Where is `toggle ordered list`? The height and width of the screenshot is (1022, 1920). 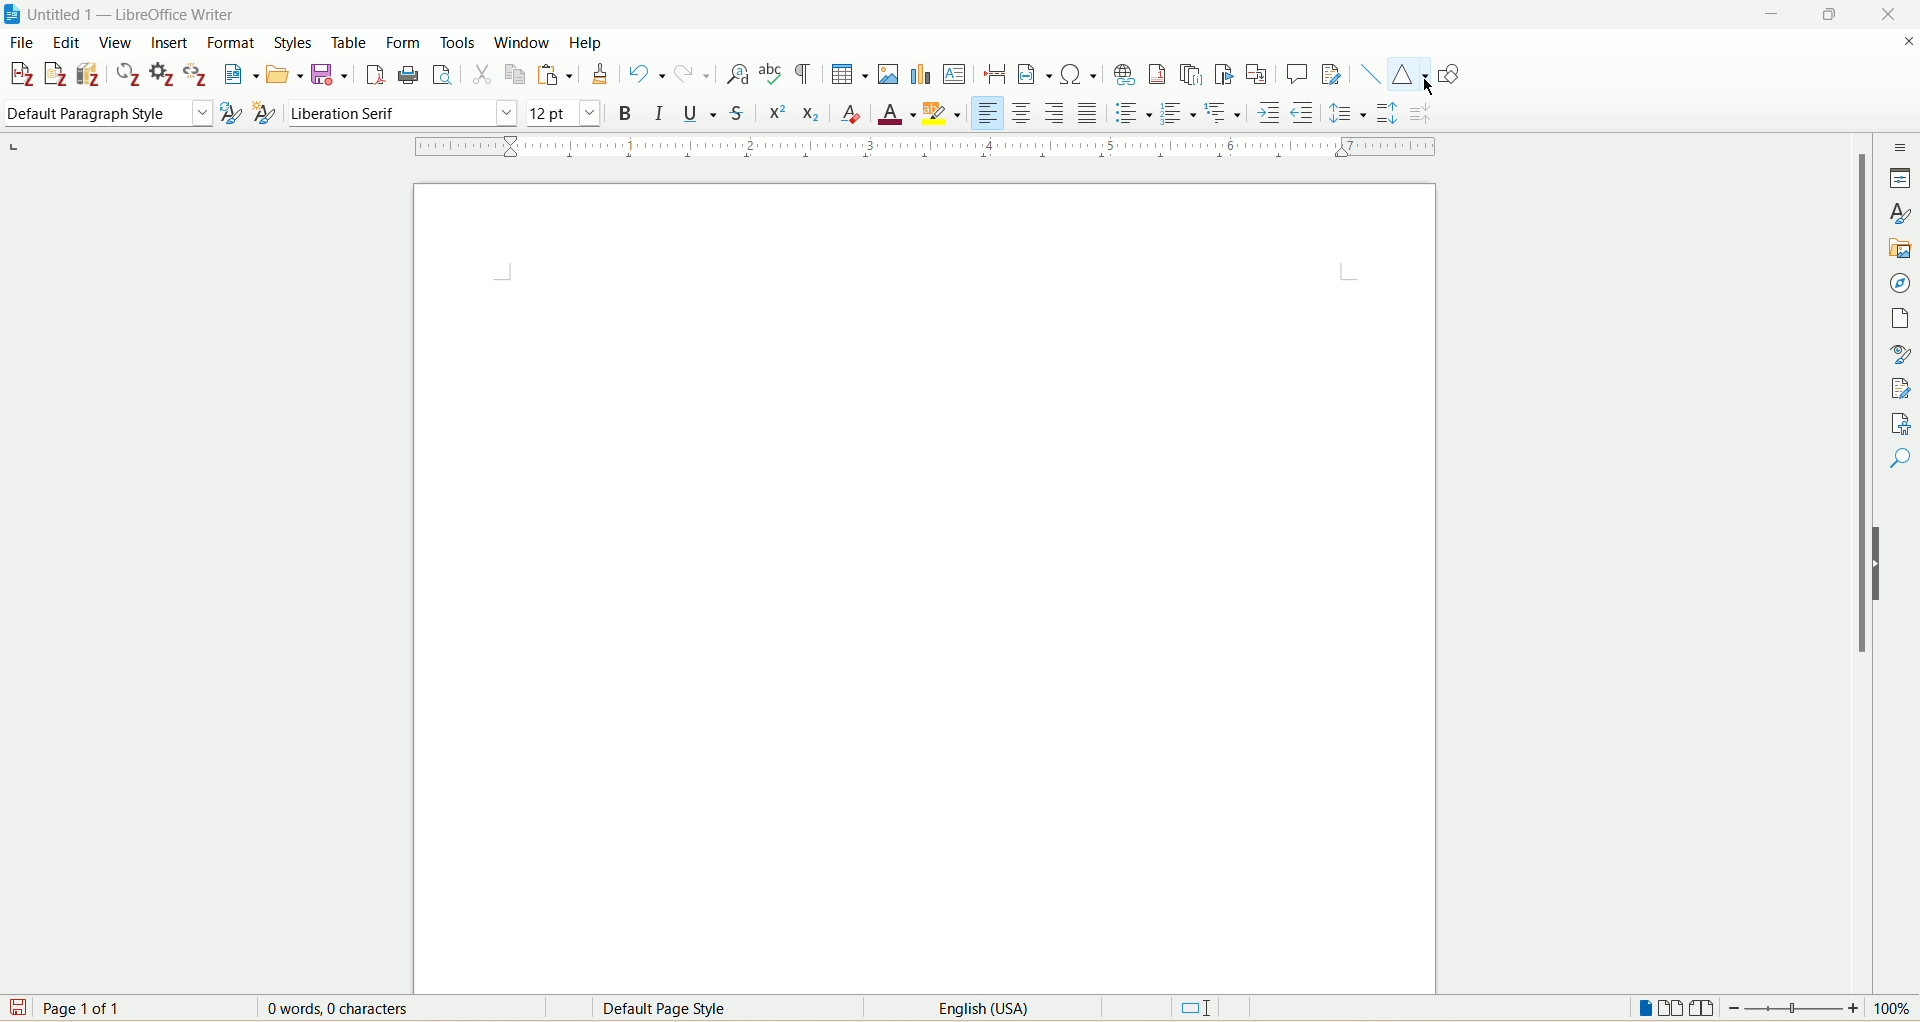 toggle ordered list is located at coordinates (1177, 111).